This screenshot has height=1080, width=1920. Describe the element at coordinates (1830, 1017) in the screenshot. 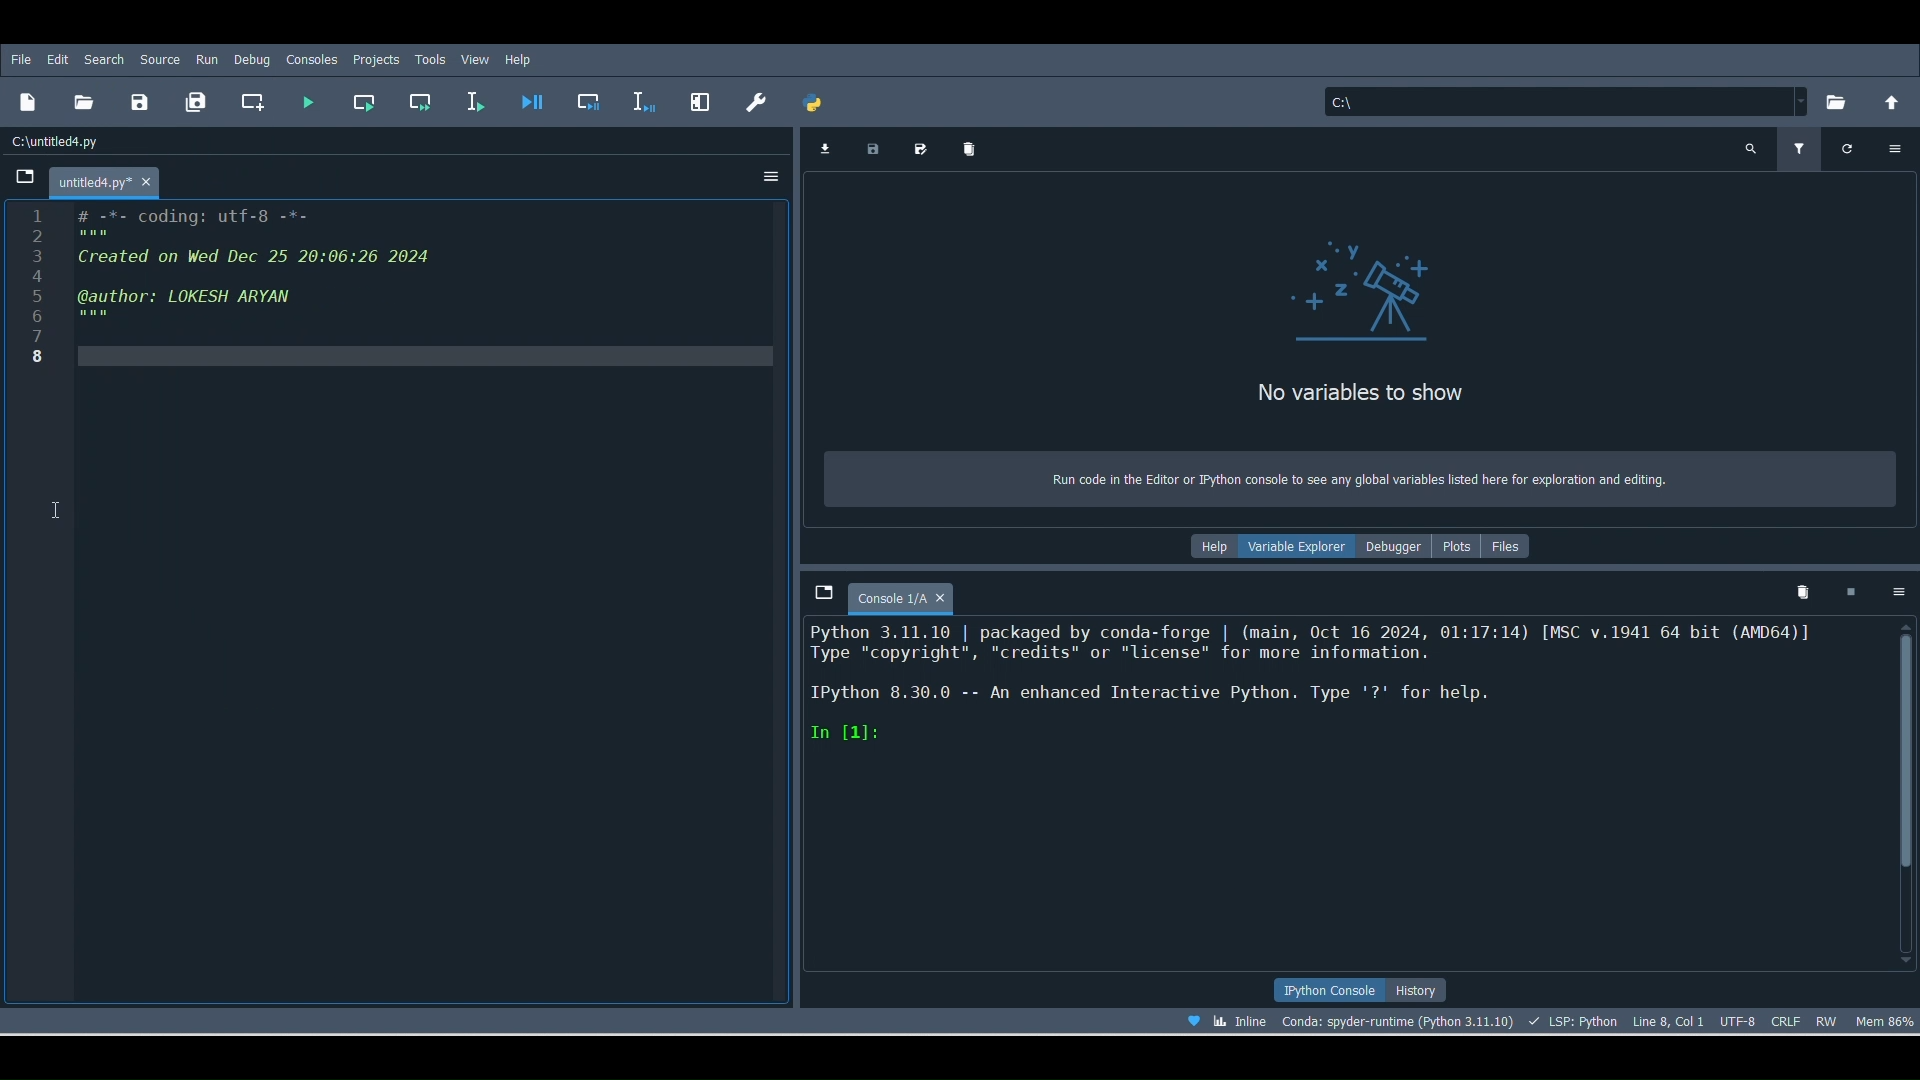

I see `File permissions` at that location.